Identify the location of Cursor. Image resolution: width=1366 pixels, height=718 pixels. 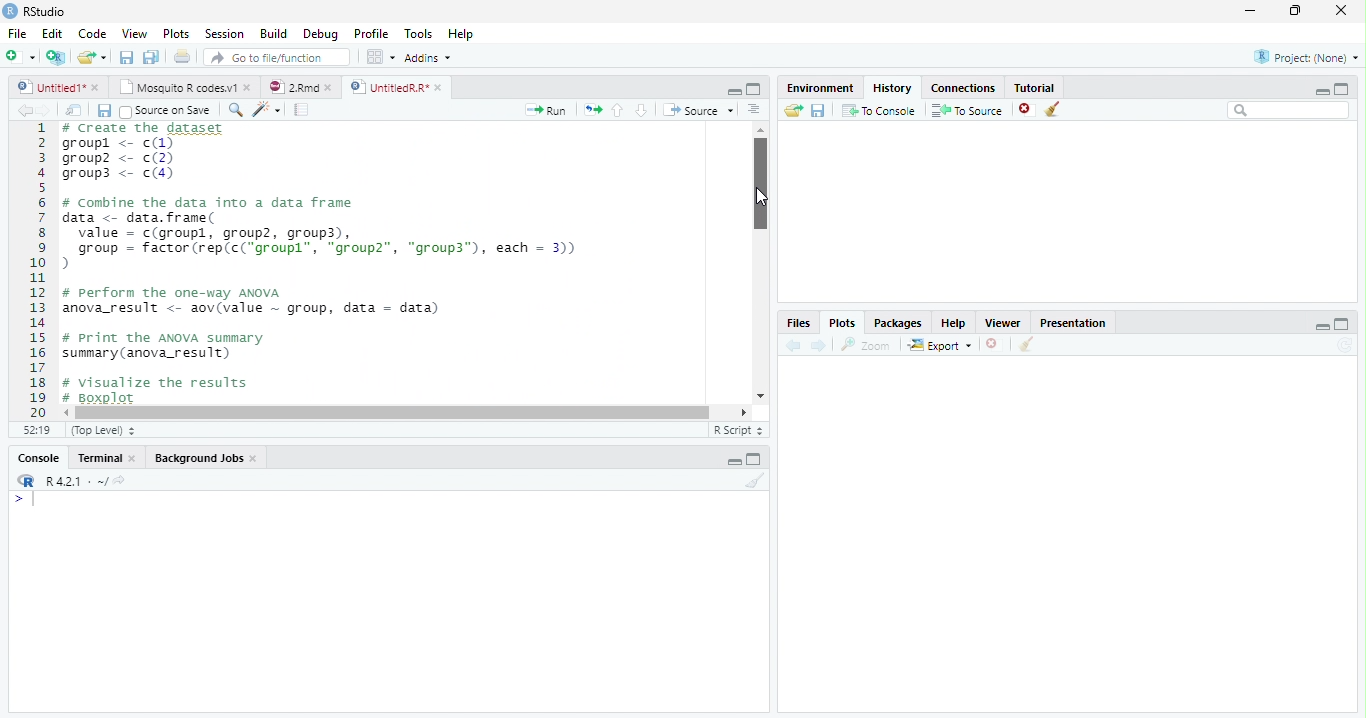
(762, 198).